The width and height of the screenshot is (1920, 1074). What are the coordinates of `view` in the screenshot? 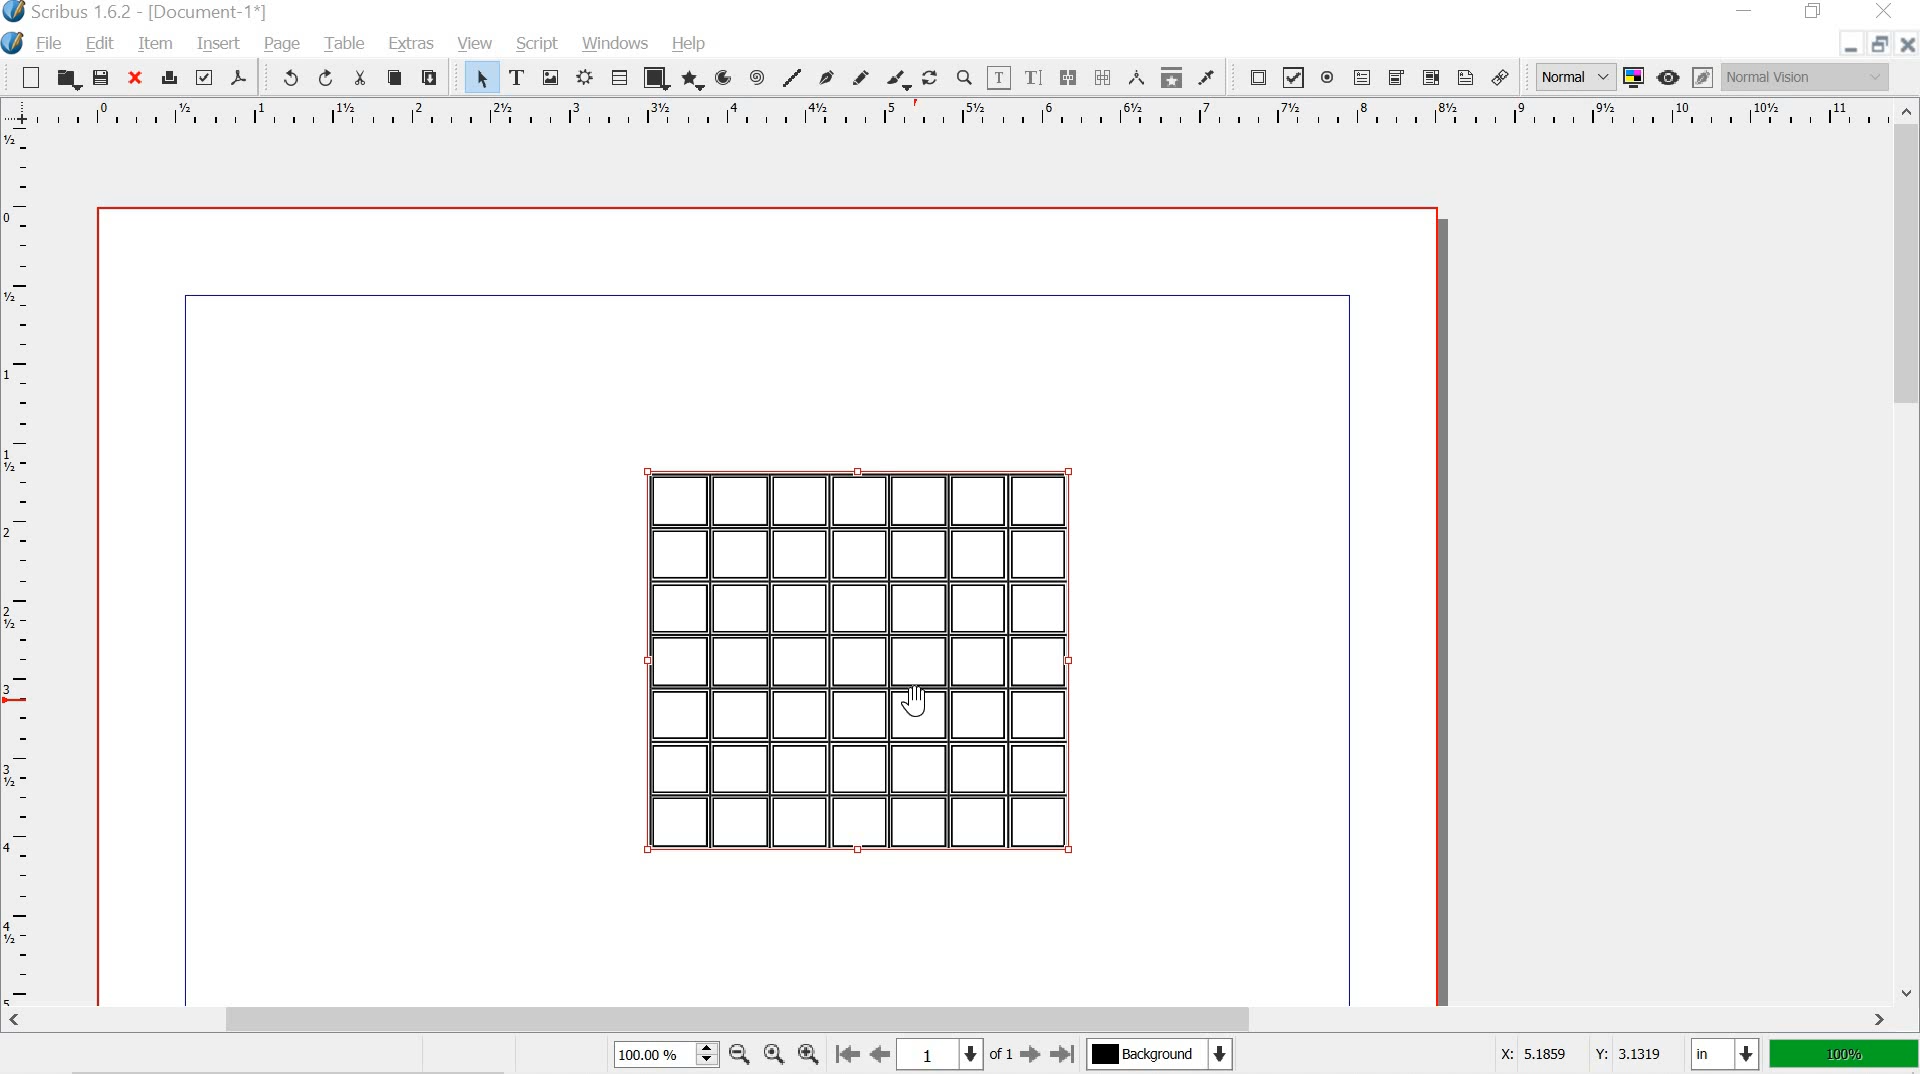 It's located at (476, 44).